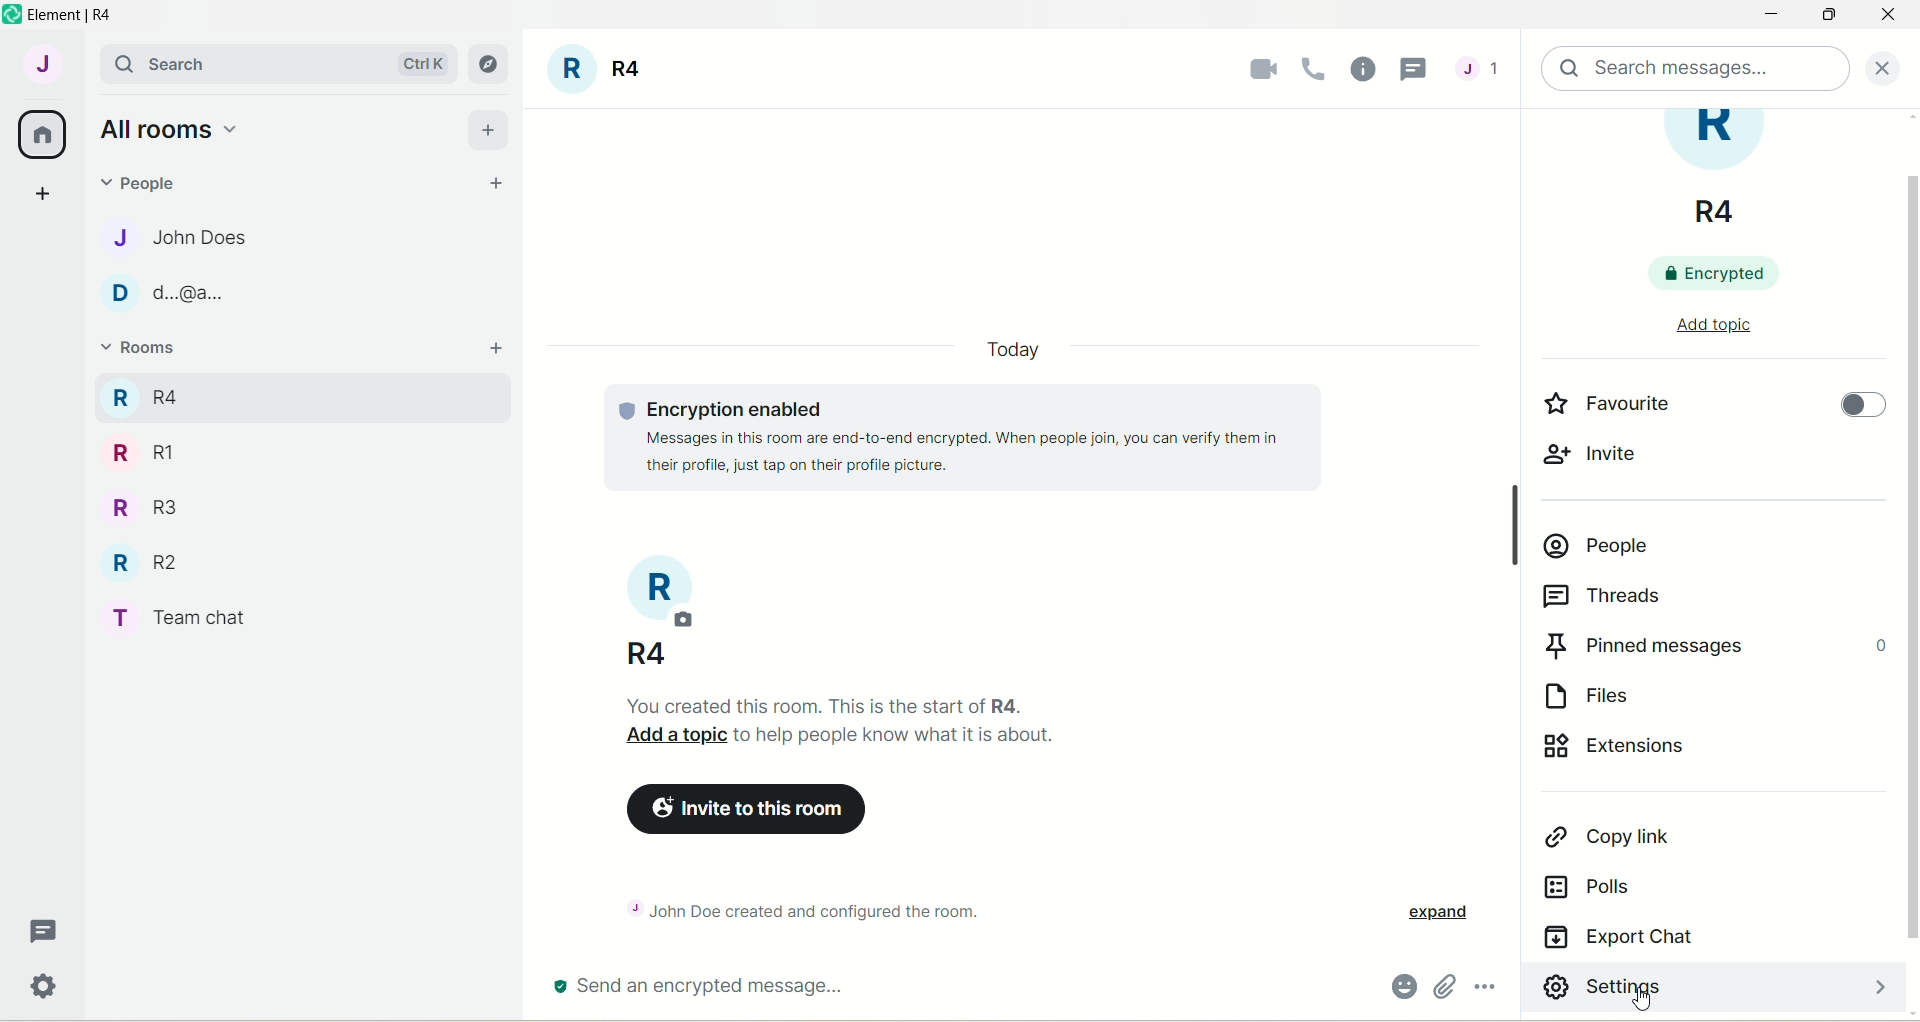 The height and width of the screenshot is (1022, 1920). What do you see at coordinates (824, 908) in the screenshot?
I see `~ John Doe created and configured the room.` at bounding box center [824, 908].